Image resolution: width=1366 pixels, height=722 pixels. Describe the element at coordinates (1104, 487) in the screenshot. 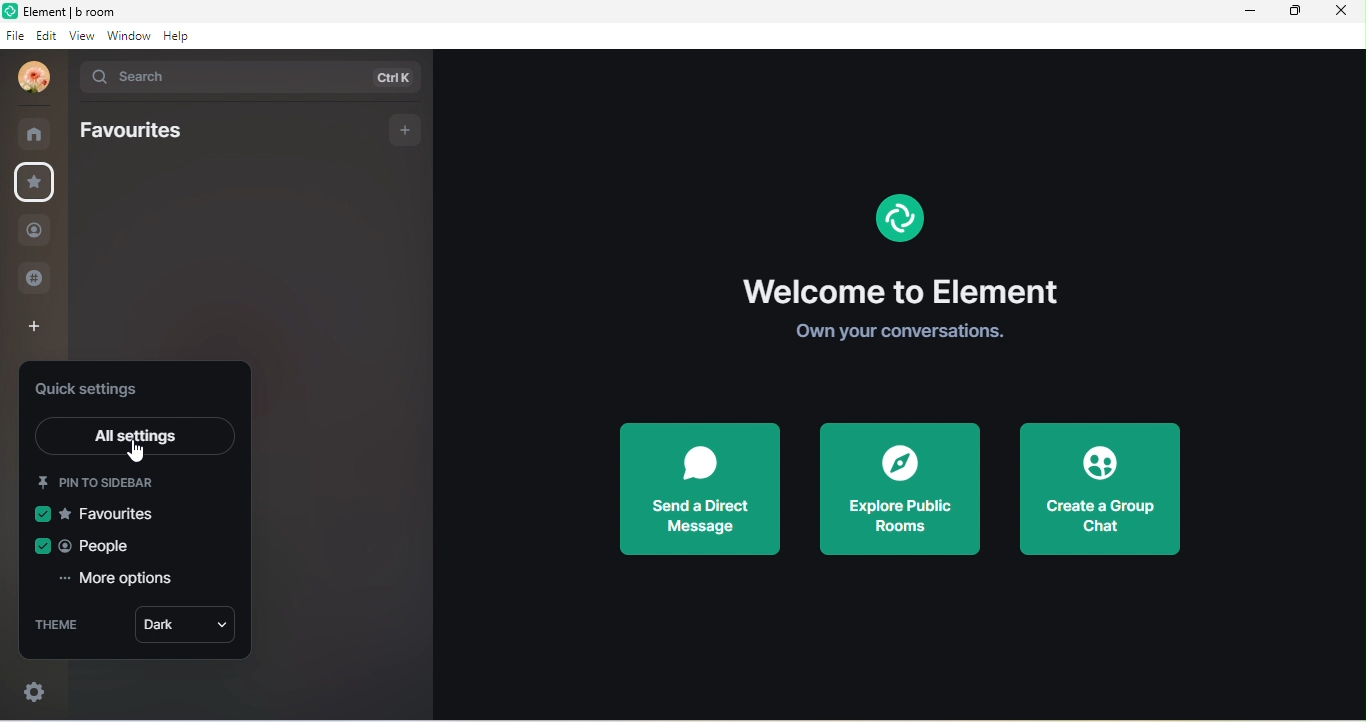

I see `create a group chat` at that location.